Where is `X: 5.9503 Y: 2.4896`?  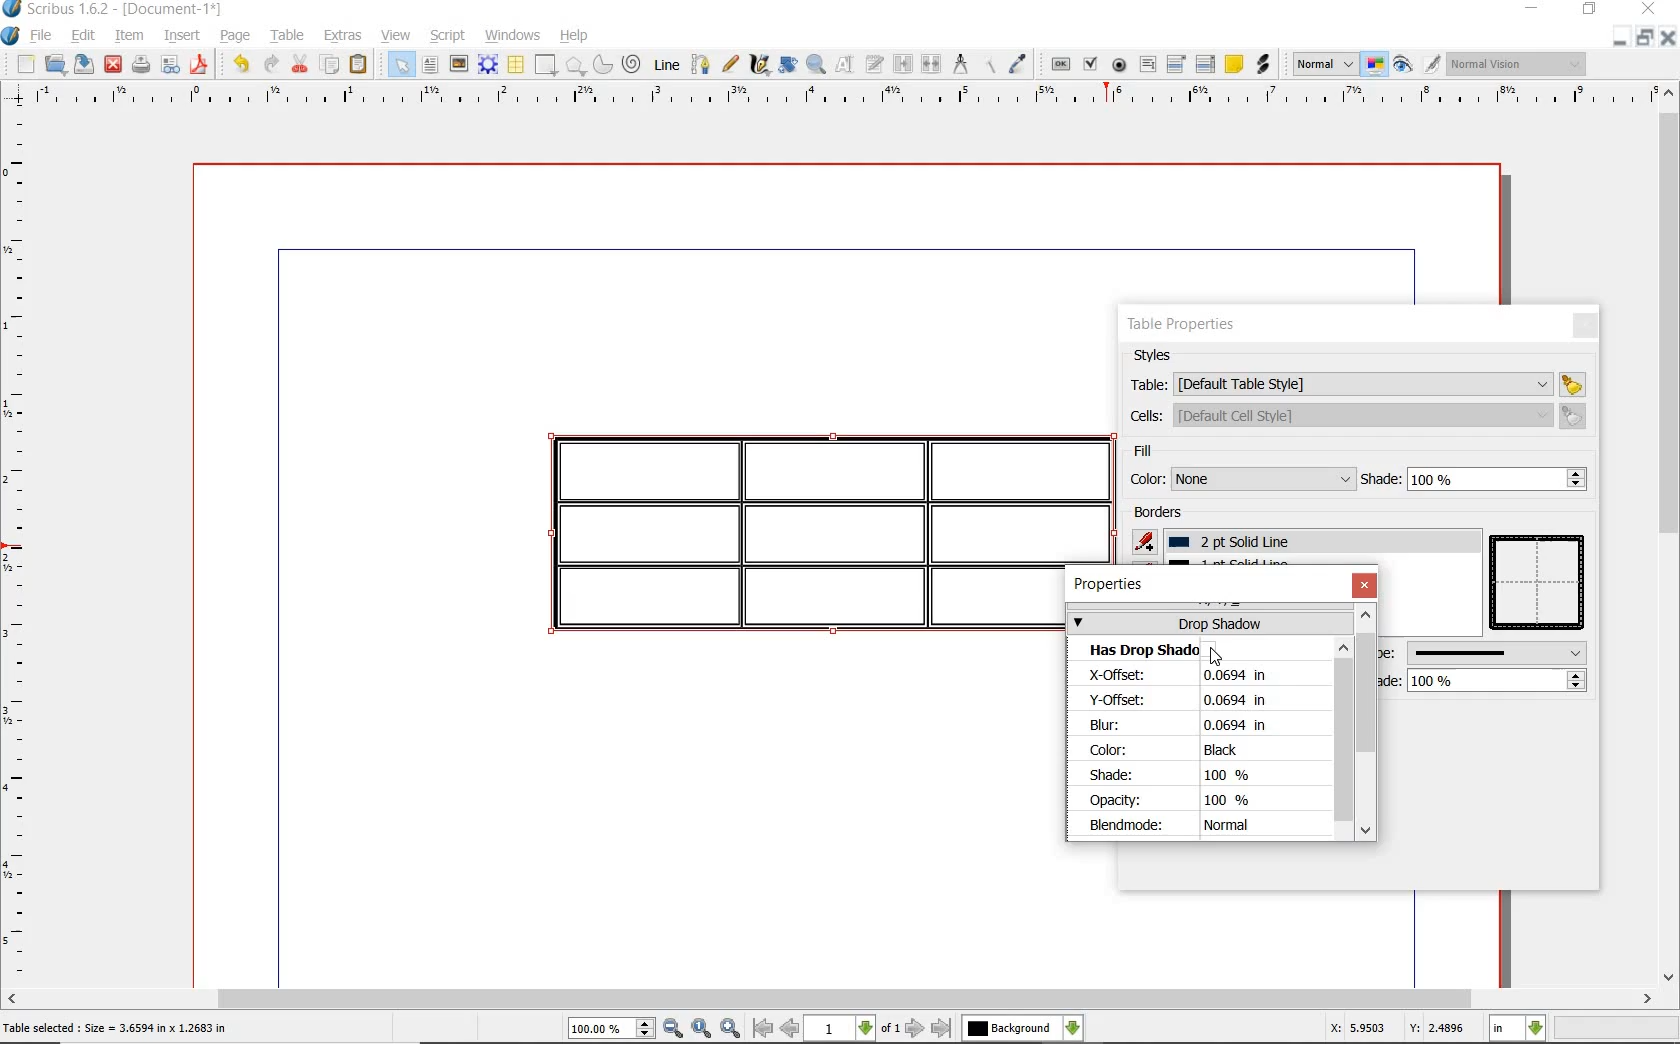 X: 5.9503 Y: 2.4896 is located at coordinates (1395, 1029).